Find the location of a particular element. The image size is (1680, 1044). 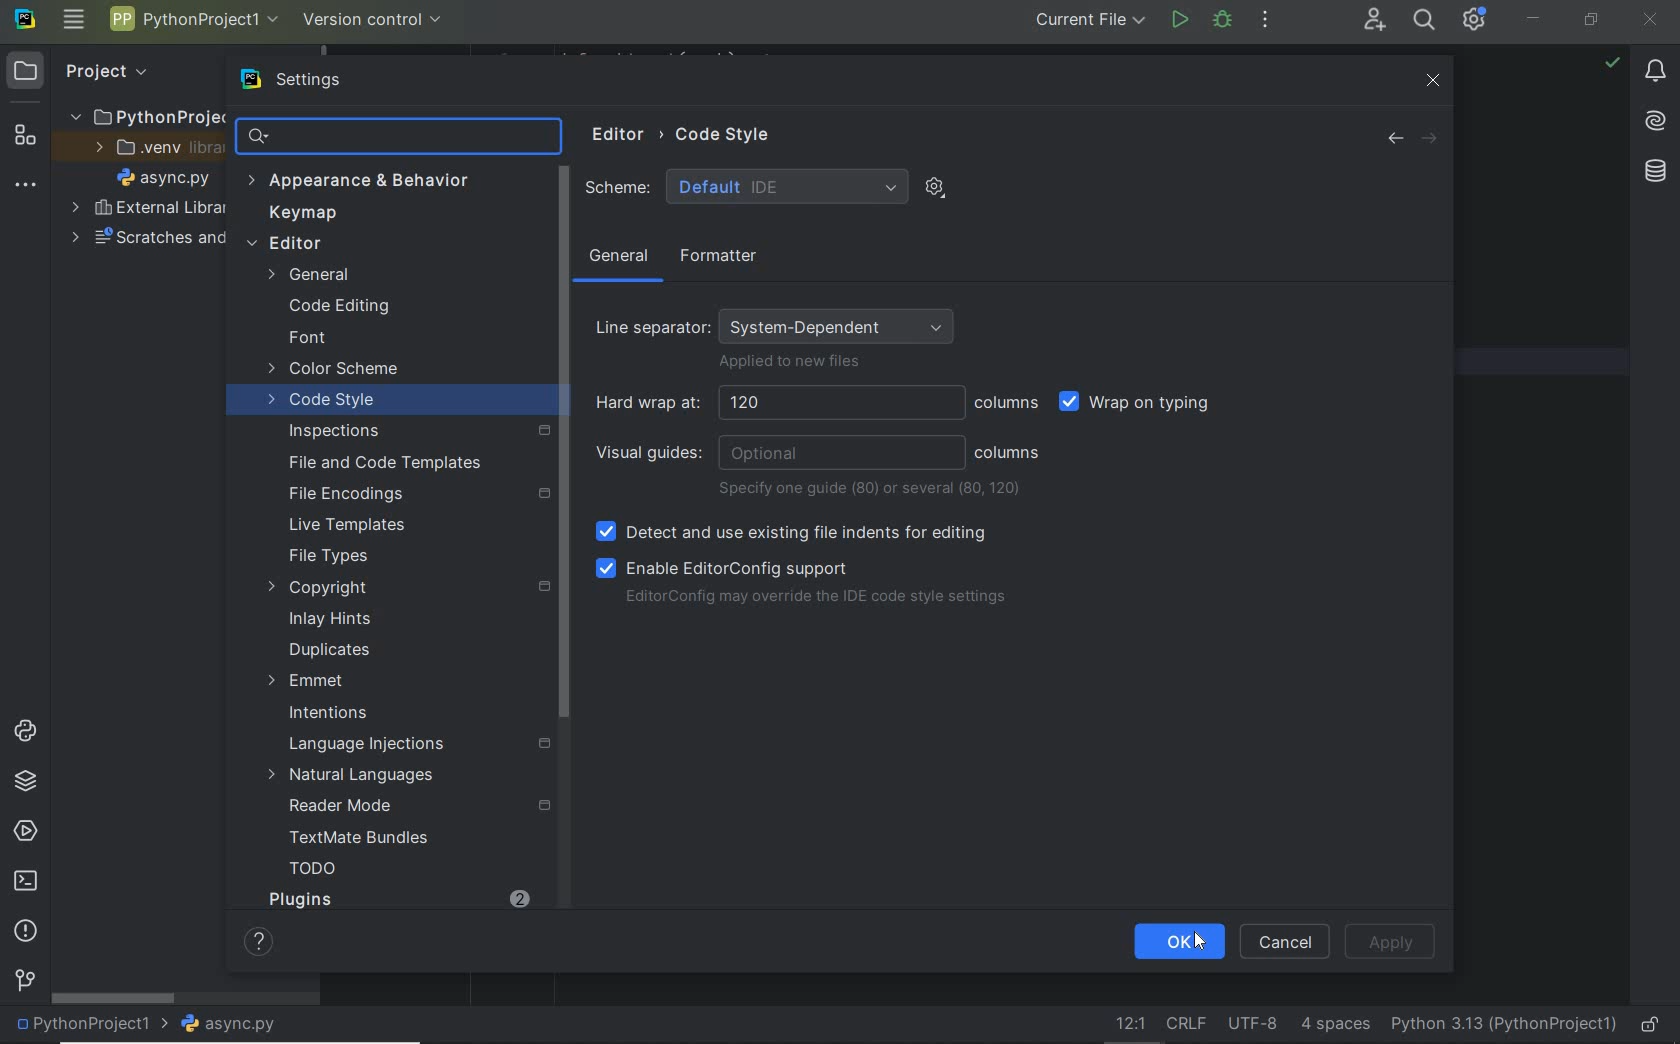

Code Style is located at coordinates (727, 133).